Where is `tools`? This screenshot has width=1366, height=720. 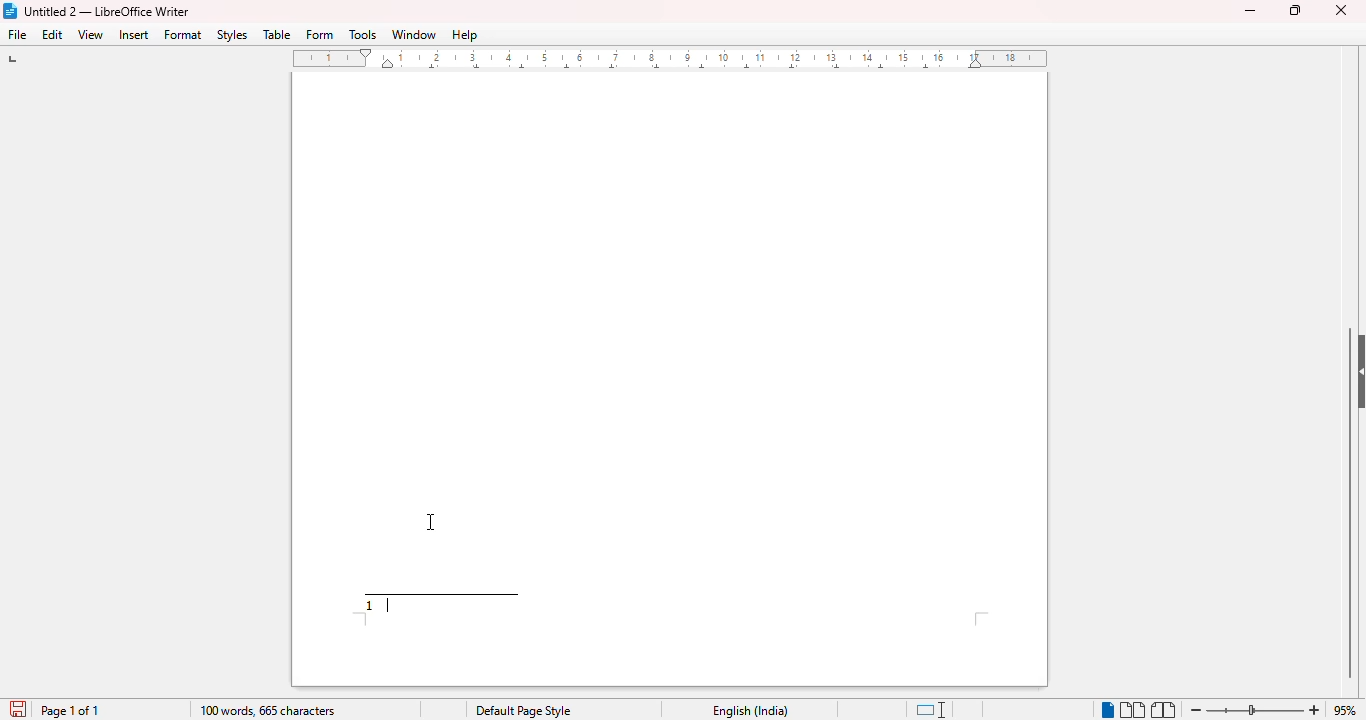
tools is located at coordinates (363, 35).